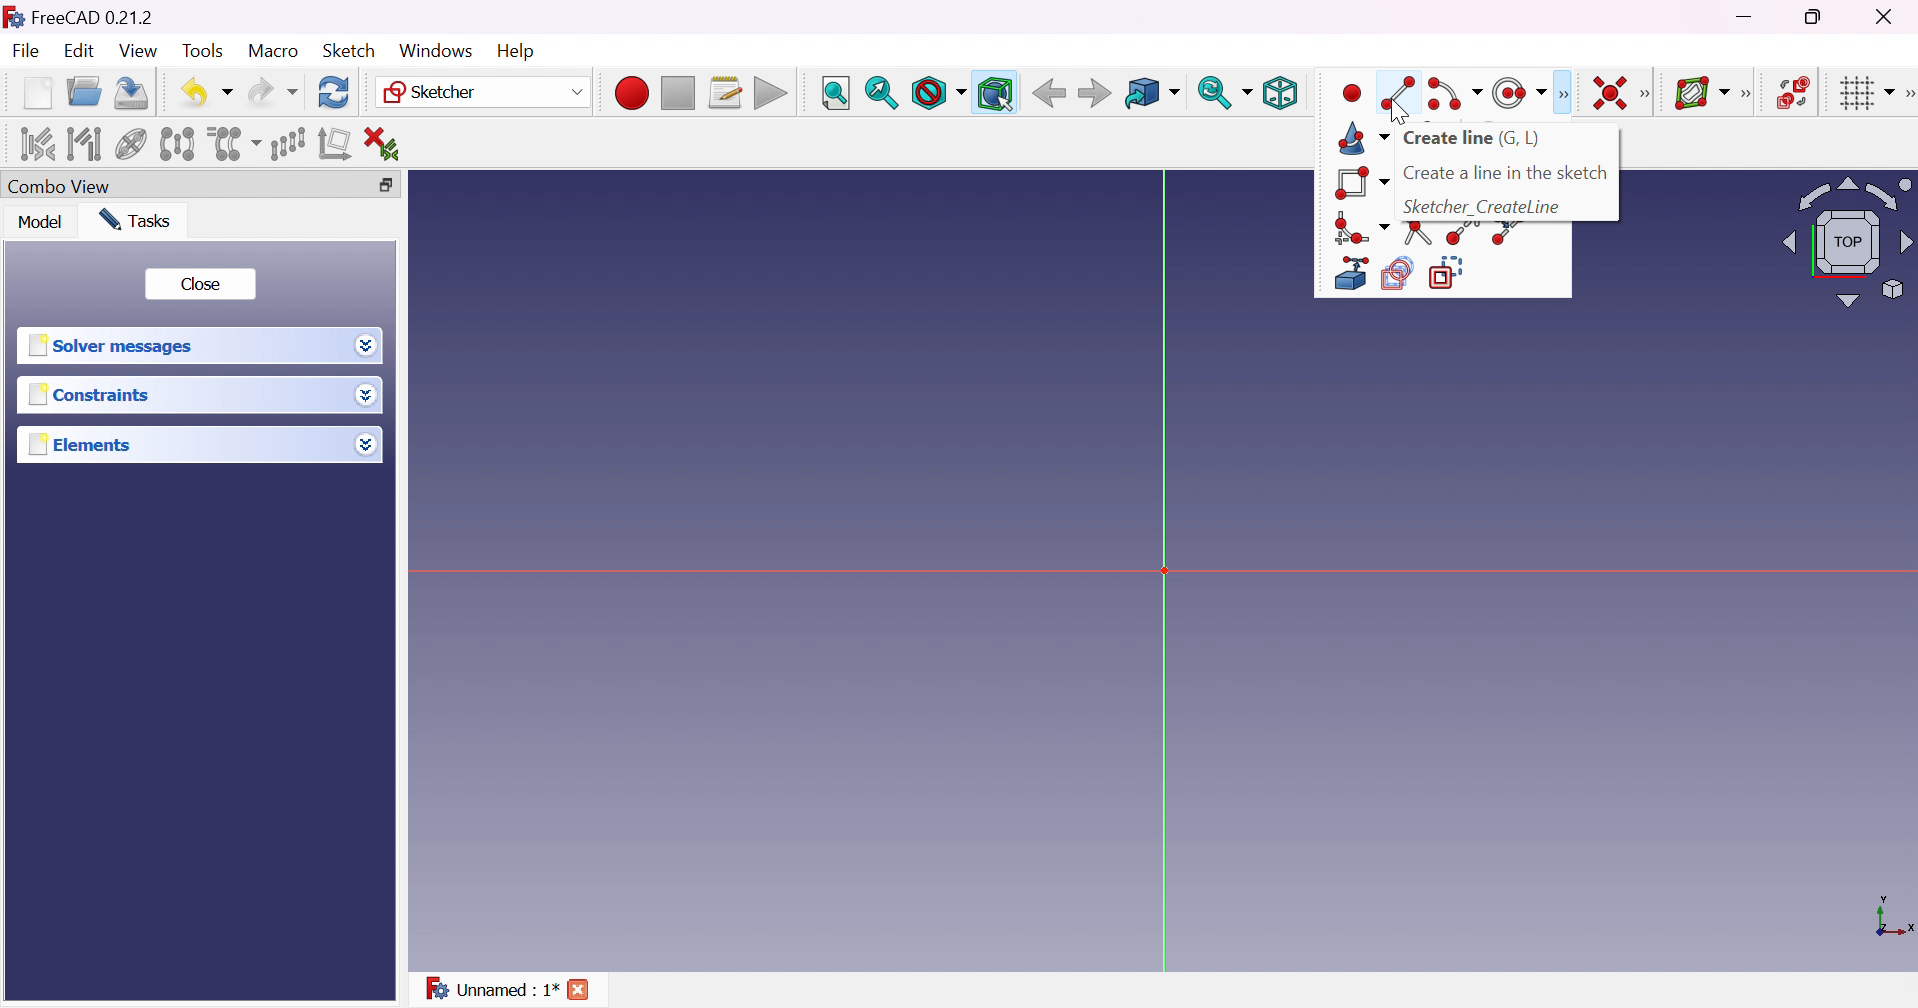 The height and width of the screenshot is (1008, 1918). Describe the element at coordinates (272, 51) in the screenshot. I see `Macro` at that location.